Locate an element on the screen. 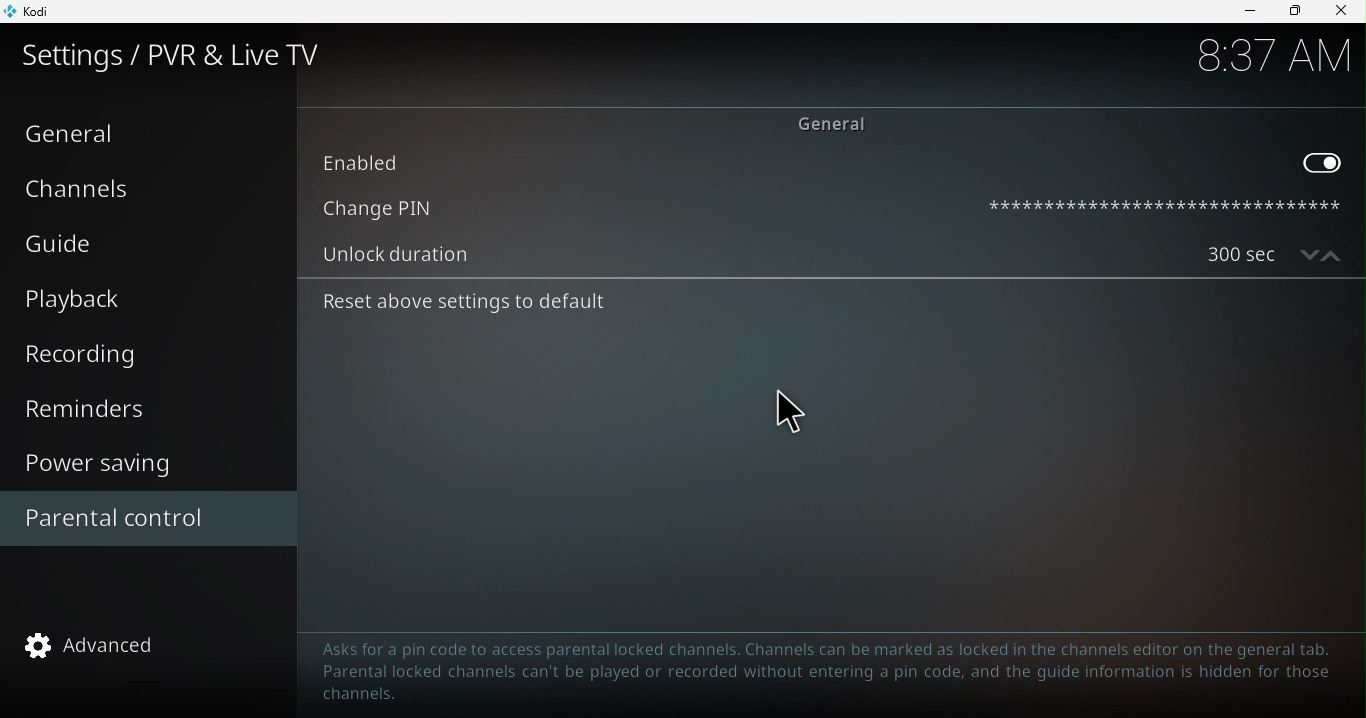 This screenshot has height=718, width=1366. Playback is located at coordinates (138, 301).